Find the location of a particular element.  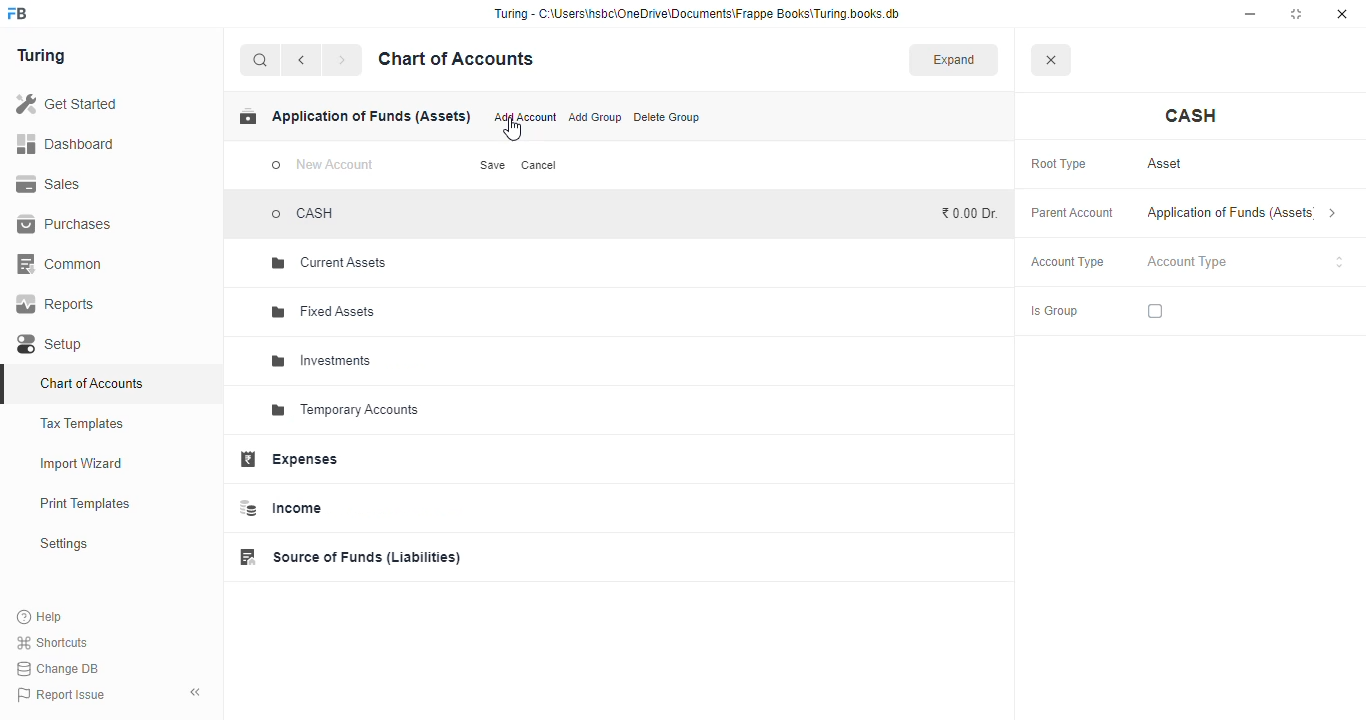

tax templates is located at coordinates (83, 423).